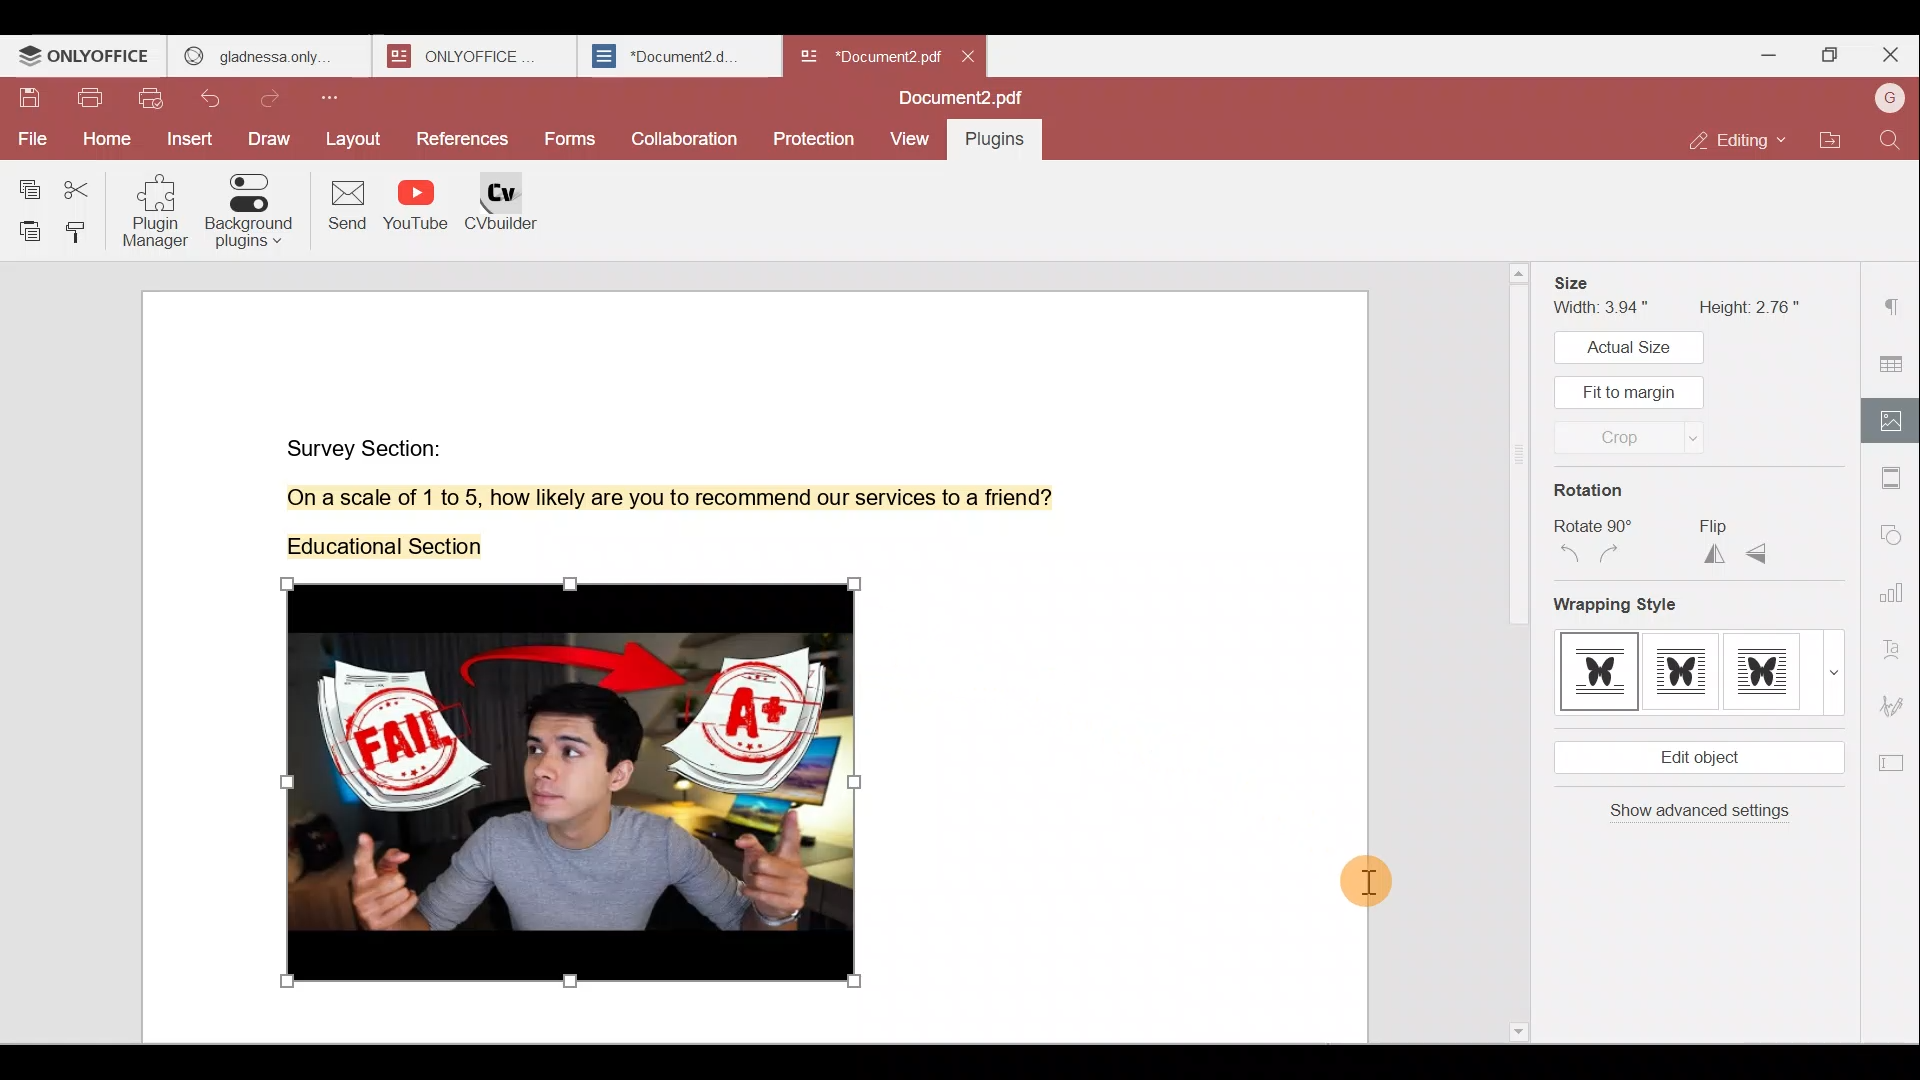 The height and width of the screenshot is (1080, 1920). Describe the element at coordinates (968, 56) in the screenshot. I see `close` at that location.